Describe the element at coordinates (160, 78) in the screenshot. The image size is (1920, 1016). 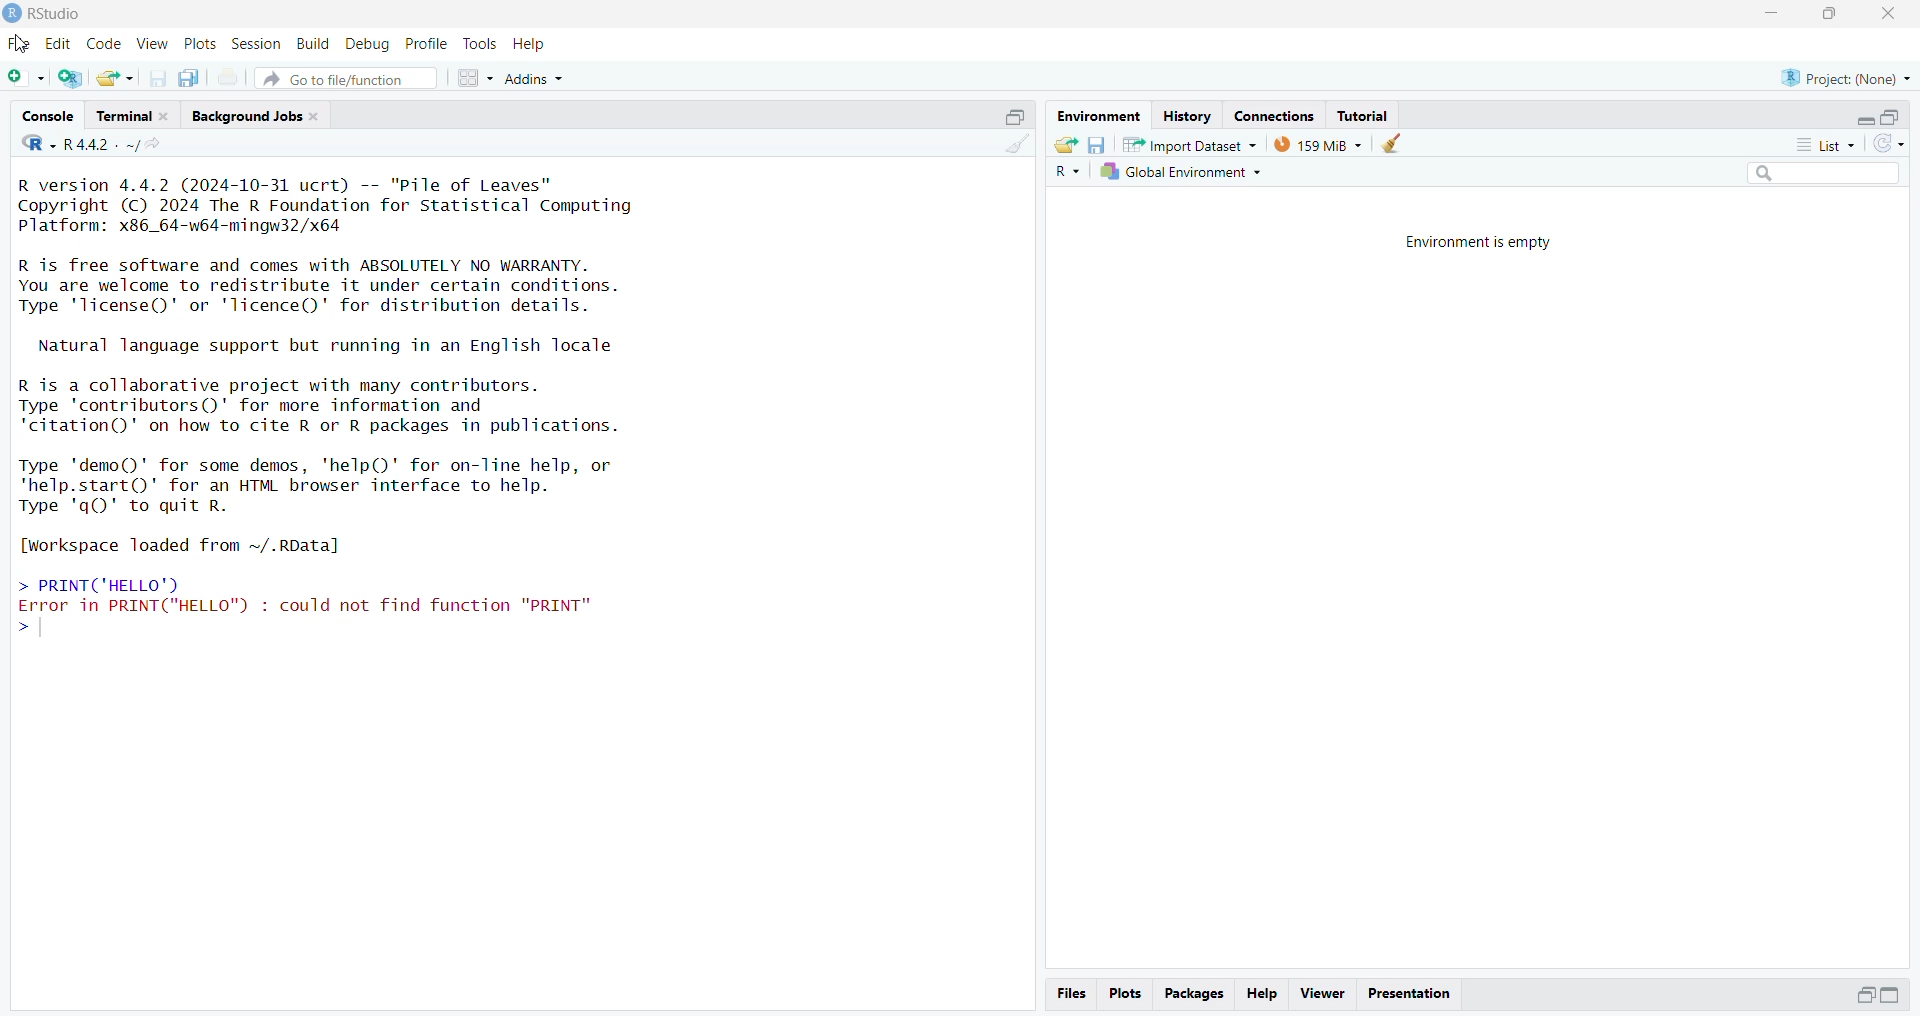
I see `save current document` at that location.